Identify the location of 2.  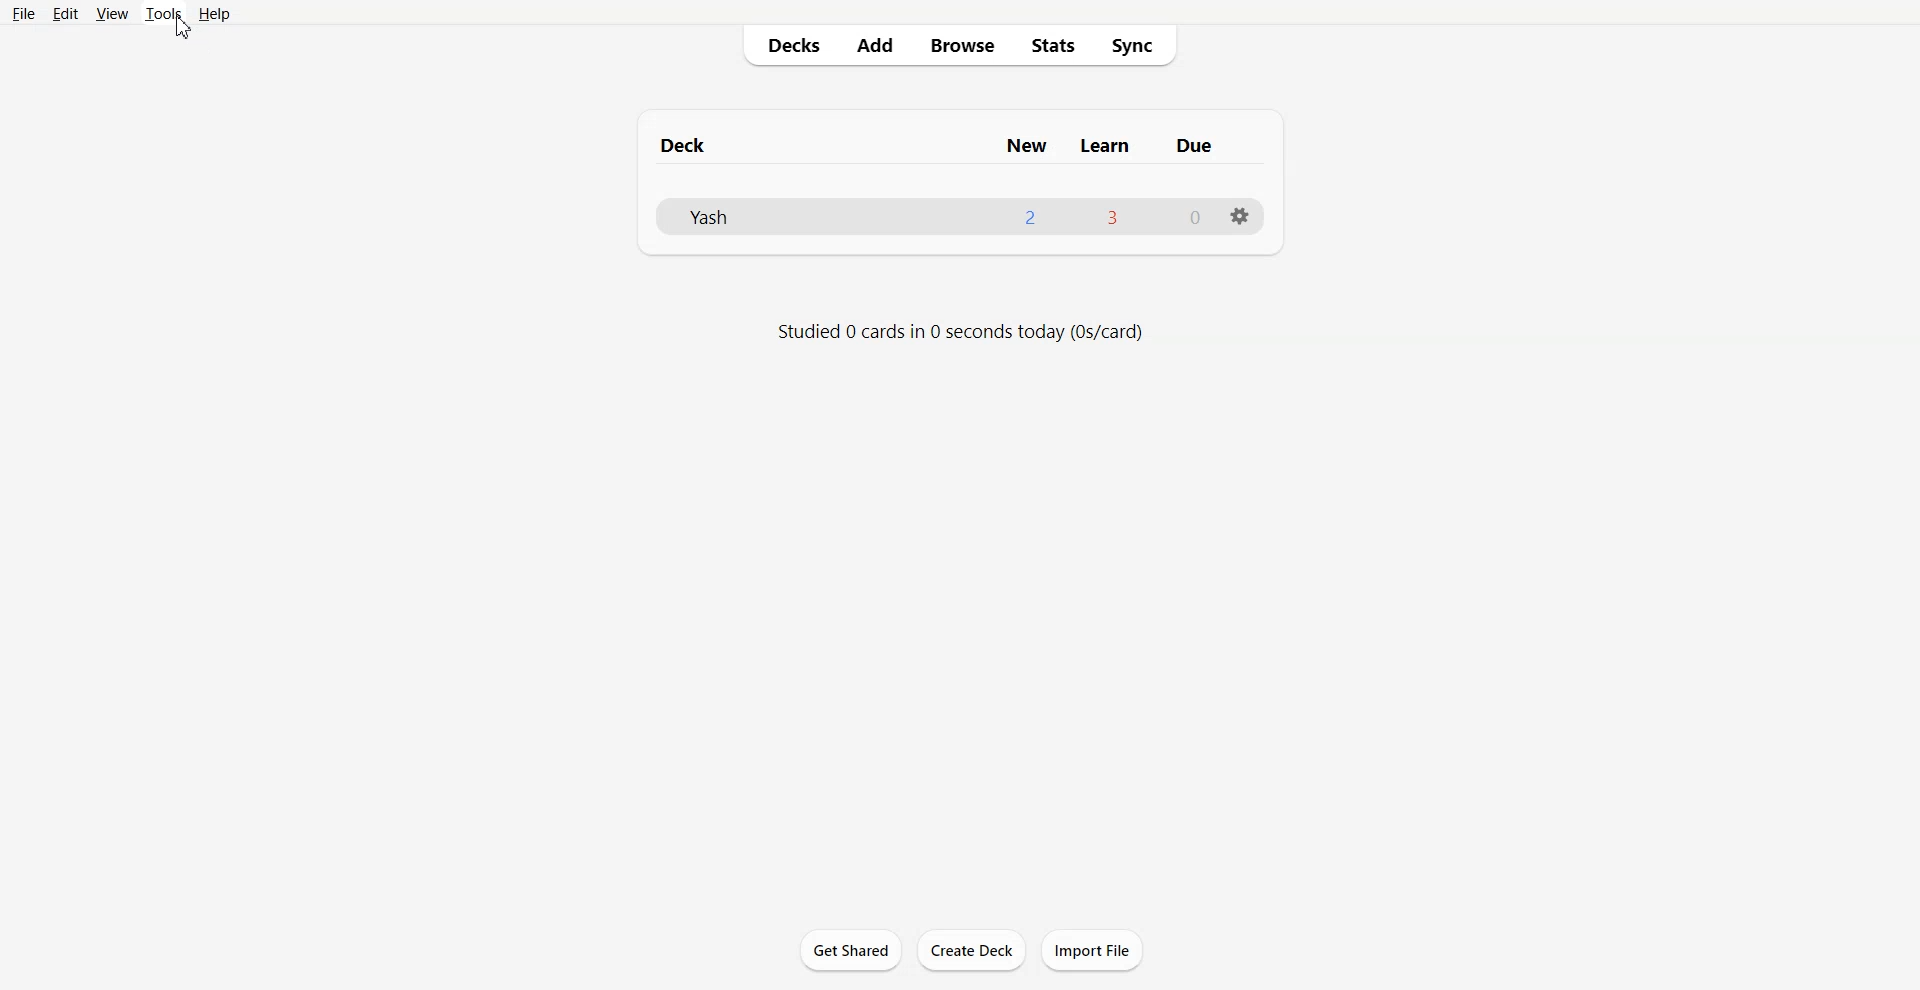
(1029, 218).